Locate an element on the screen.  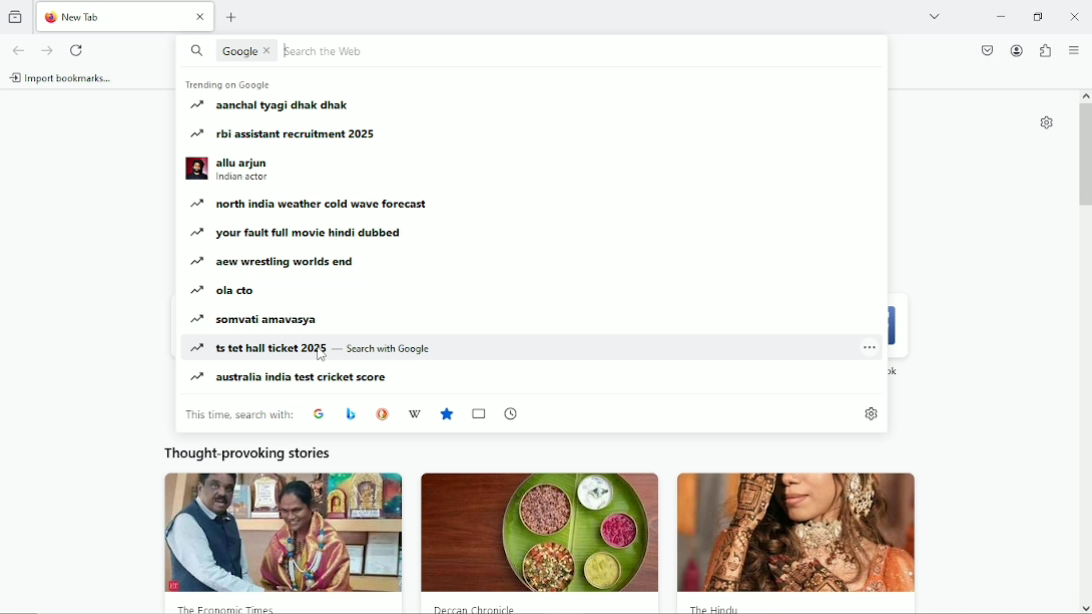
image is located at coordinates (540, 532).